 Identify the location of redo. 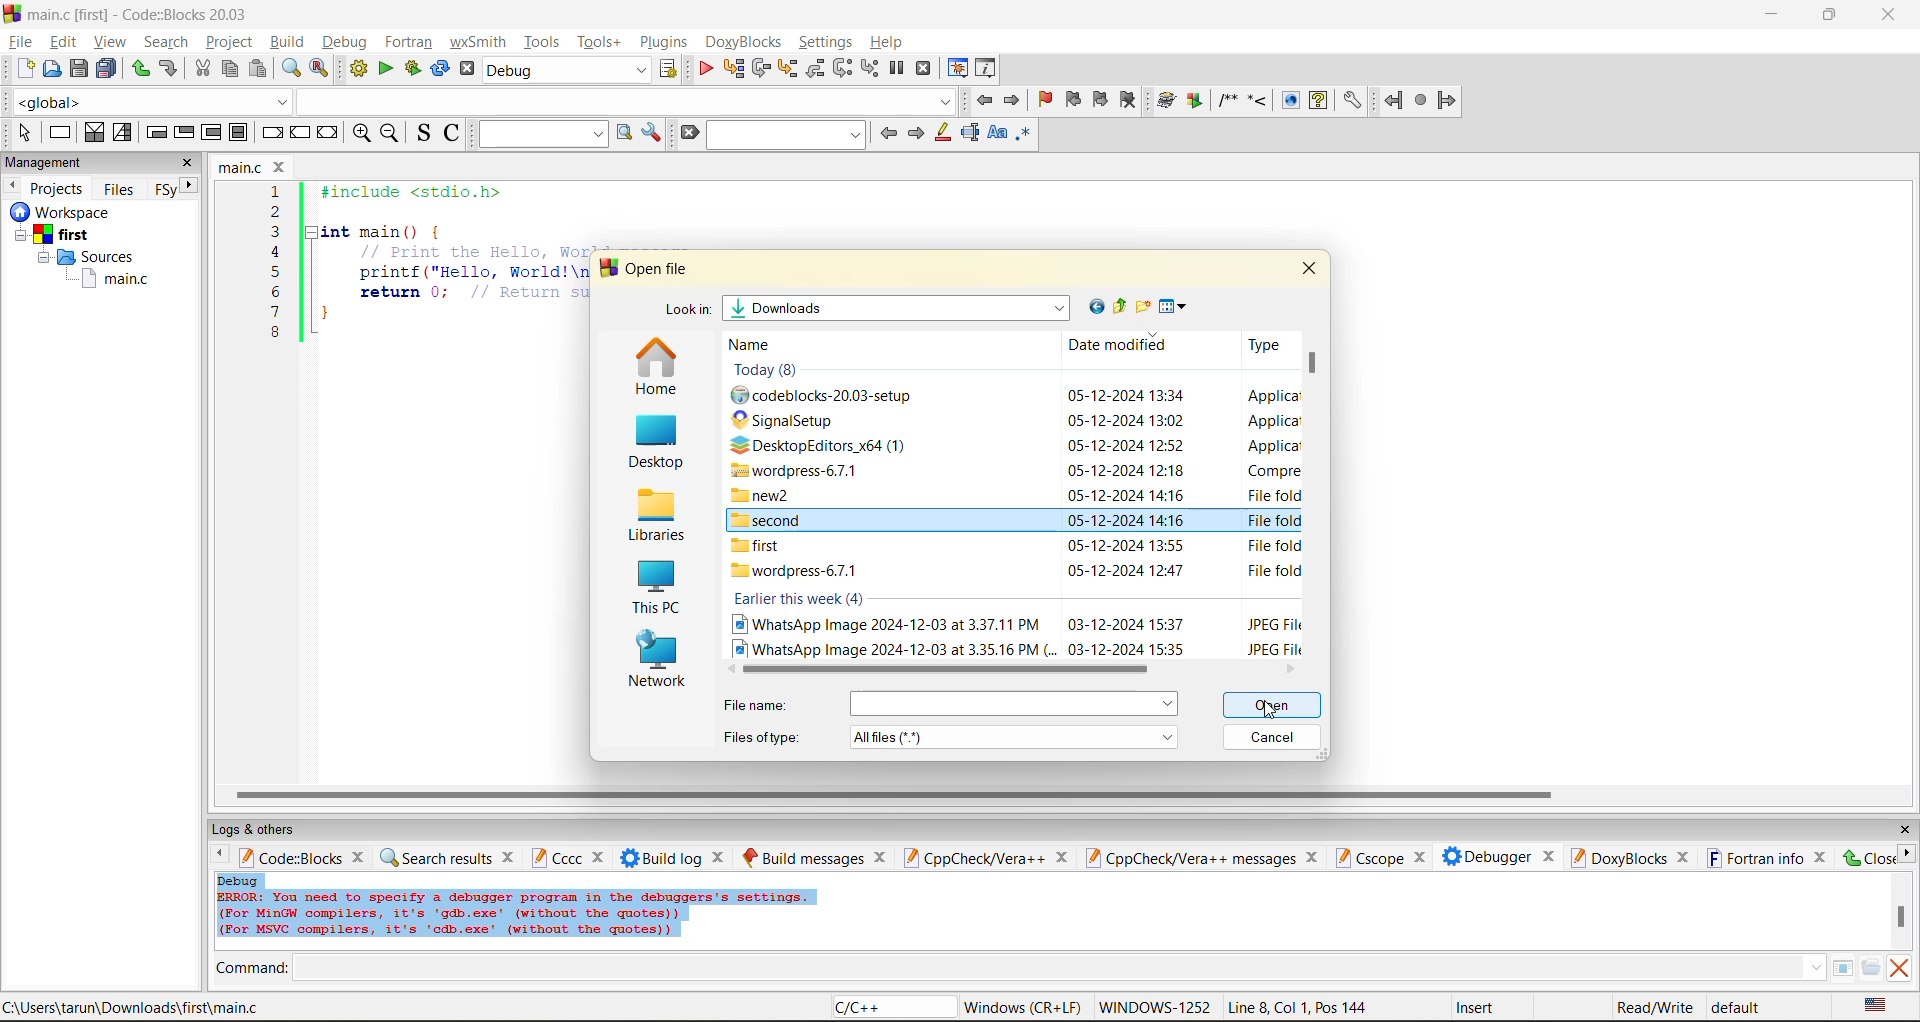
(140, 69).